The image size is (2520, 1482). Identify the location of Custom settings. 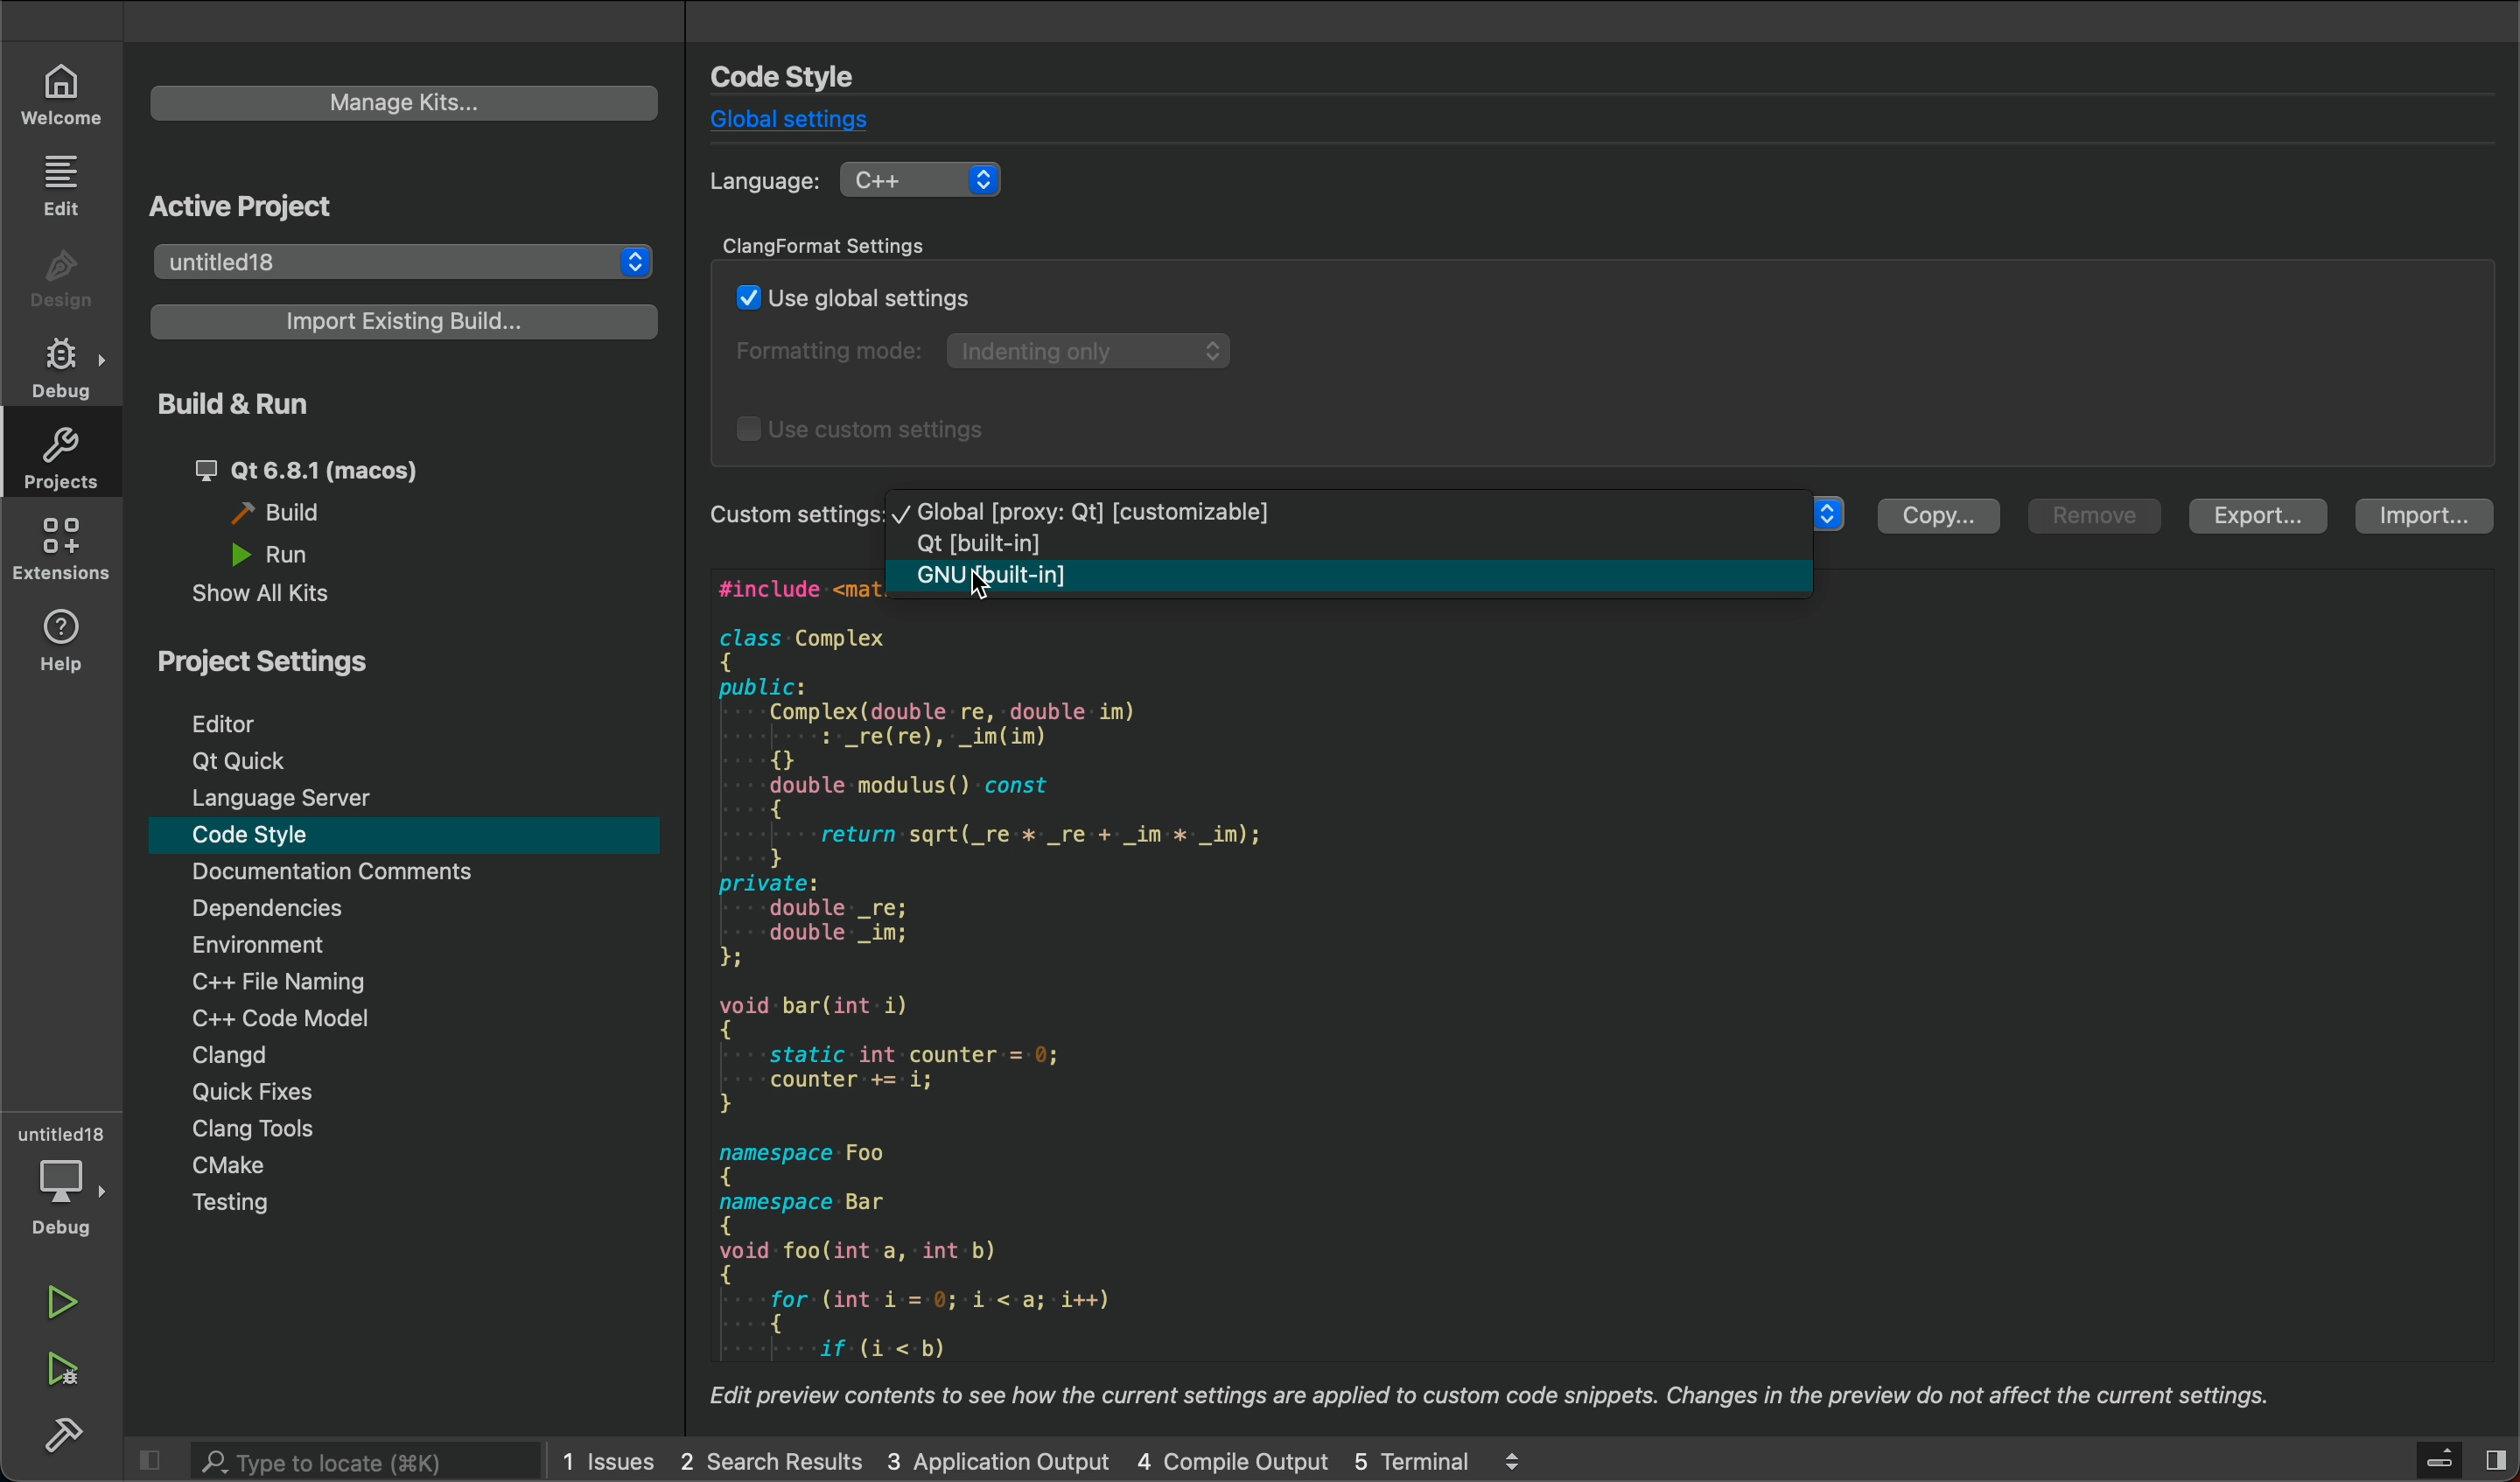
(797, 519).